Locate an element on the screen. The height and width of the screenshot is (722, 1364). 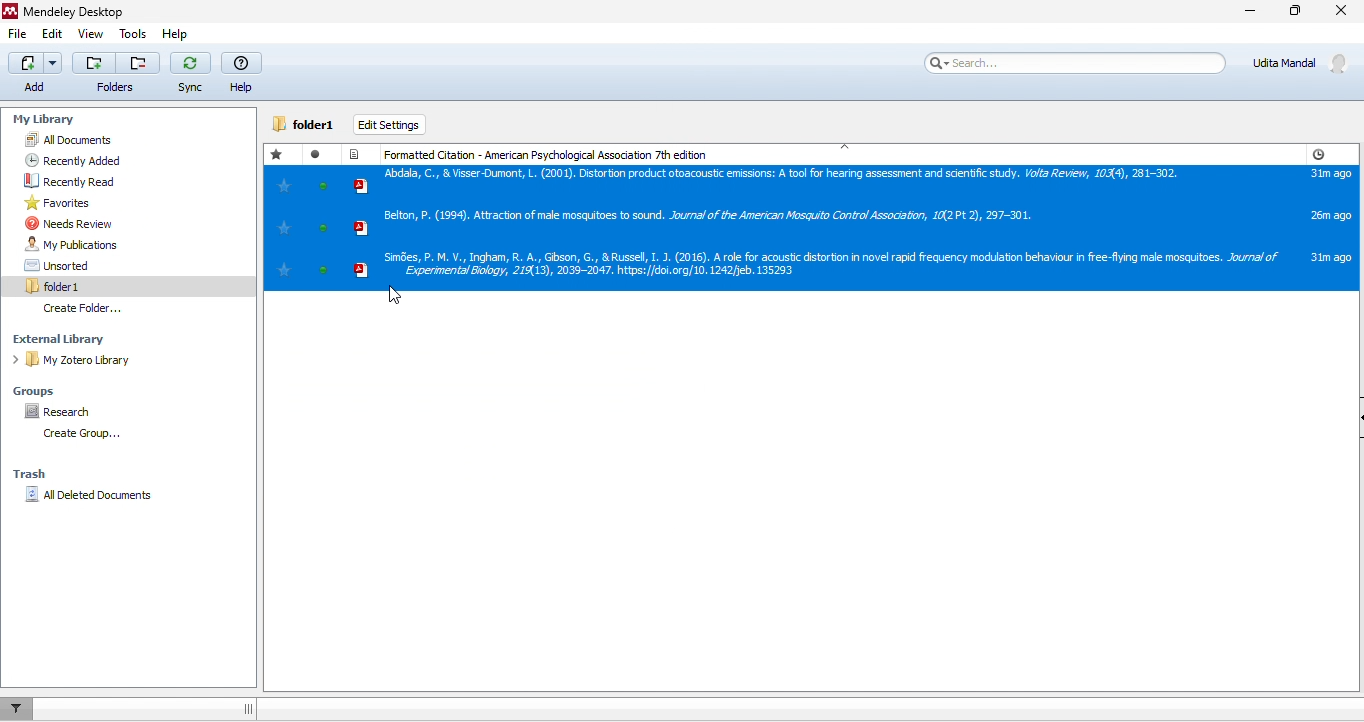
all files of folder 1 selected is located at coordinates (811, 229).